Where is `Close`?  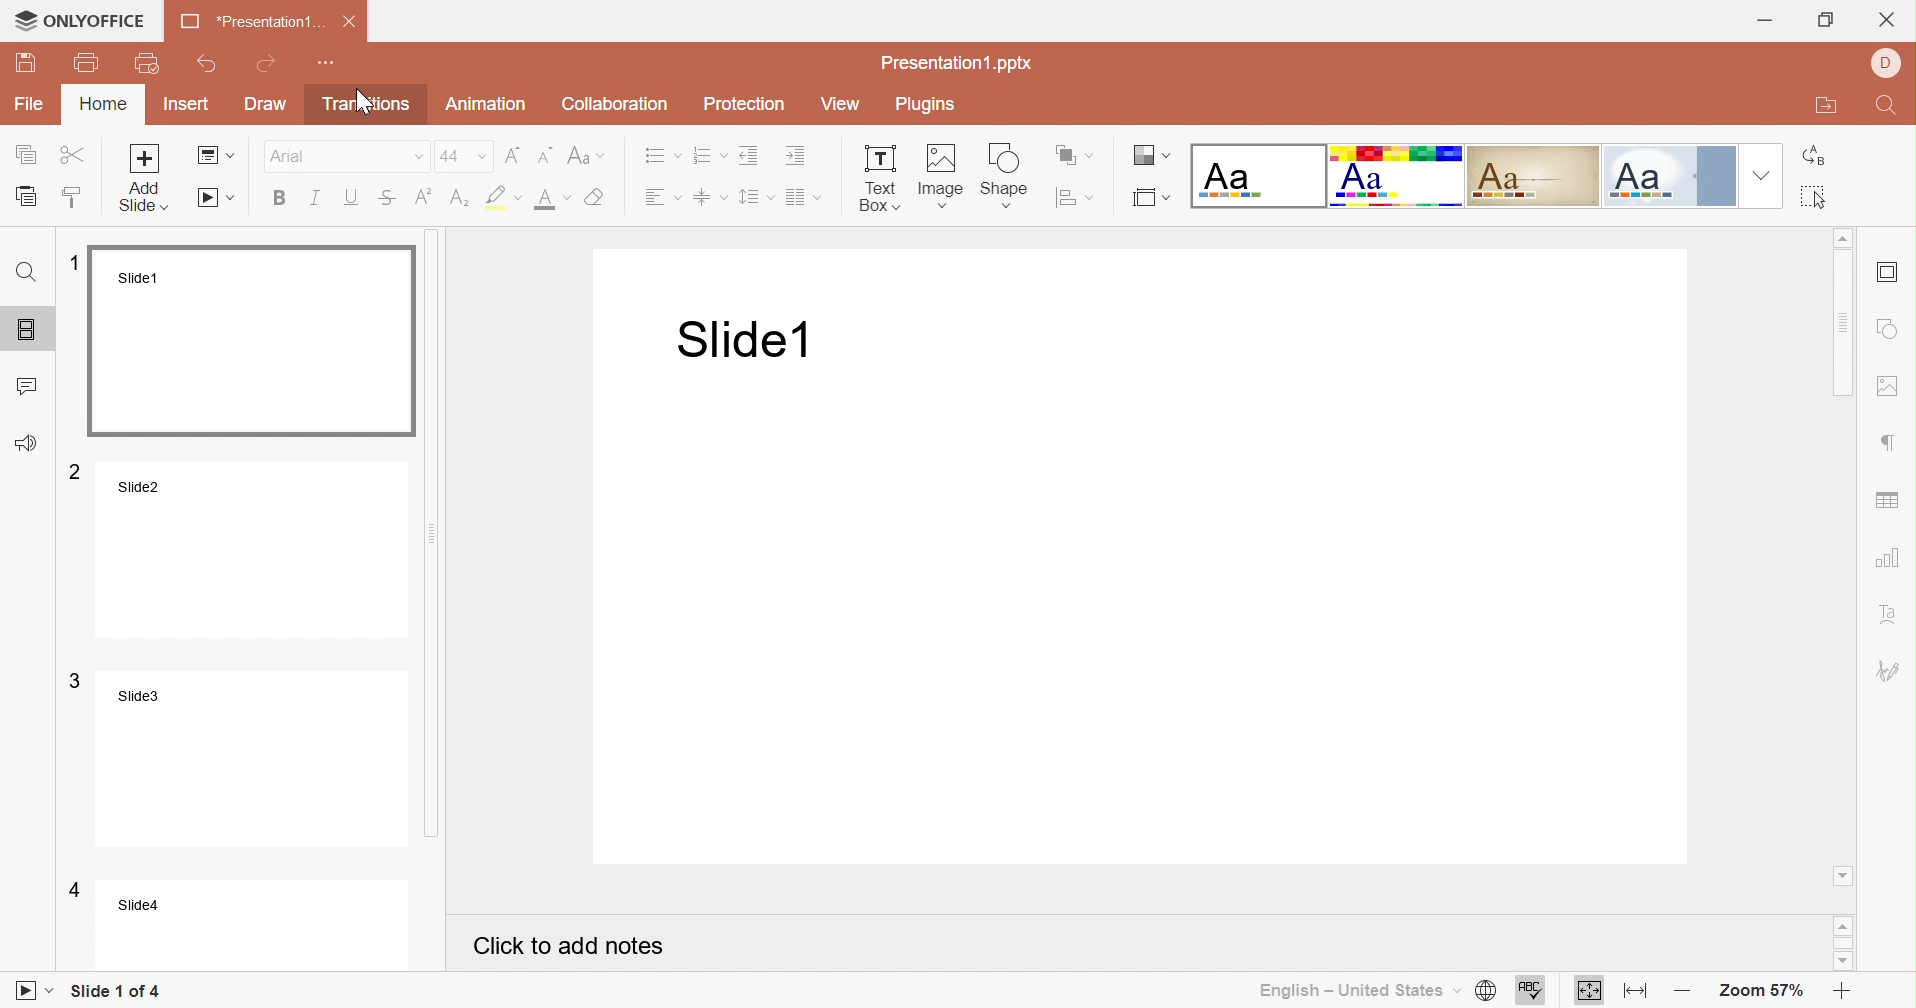
Close is located at coordinates (349, 22).